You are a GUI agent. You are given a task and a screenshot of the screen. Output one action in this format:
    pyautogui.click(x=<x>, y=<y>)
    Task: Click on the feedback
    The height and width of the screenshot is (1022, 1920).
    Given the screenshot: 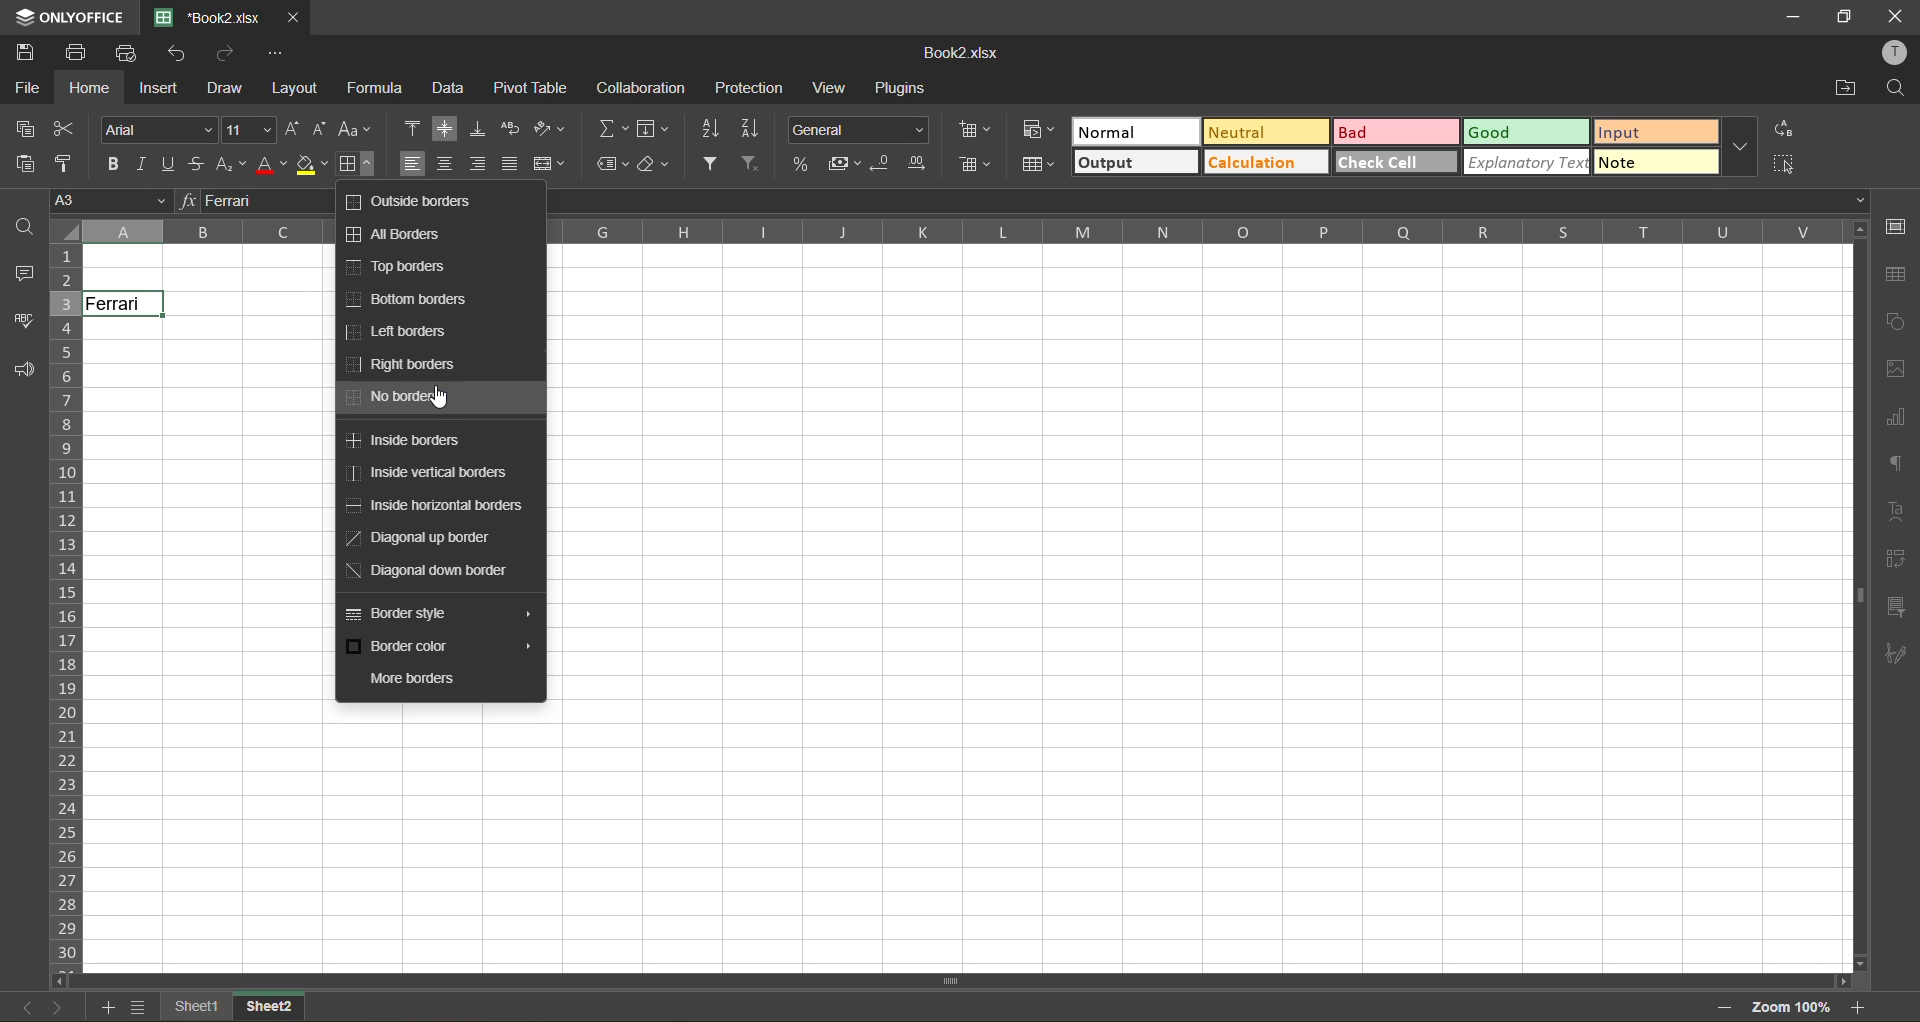 What is the action you would take?
    pyautogui.click(x=23, y=371)
    